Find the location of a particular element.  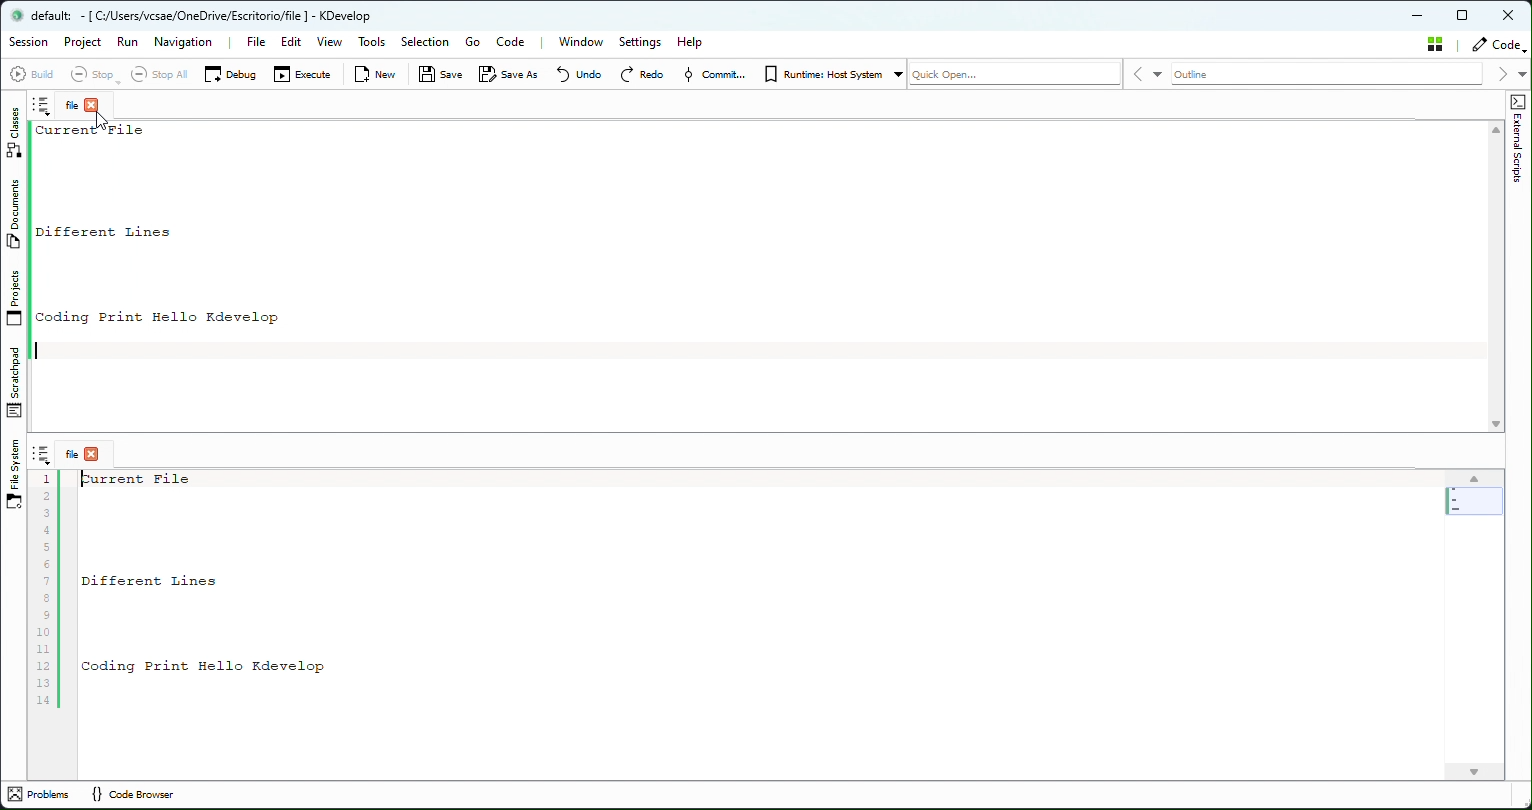

Debug is located at coordinates (231, 75).